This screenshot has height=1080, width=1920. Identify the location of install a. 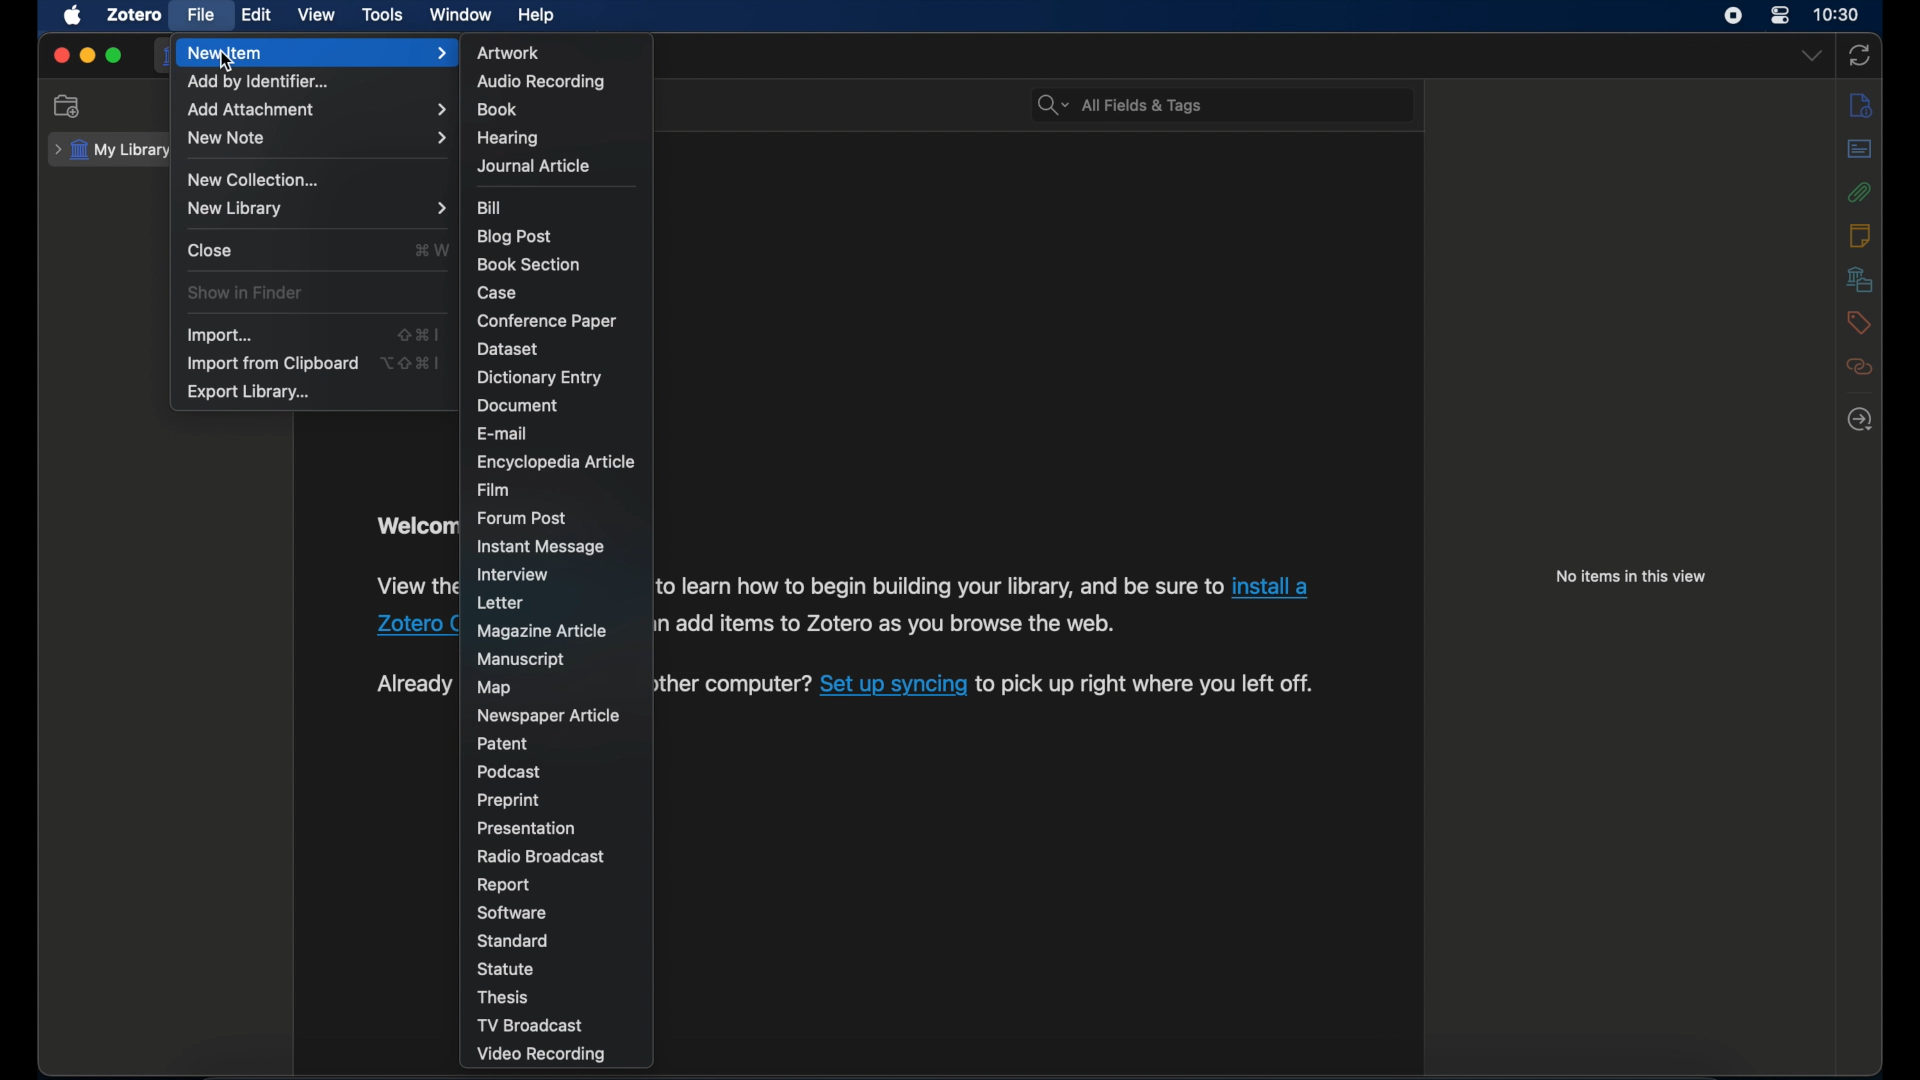
(1273, 583).